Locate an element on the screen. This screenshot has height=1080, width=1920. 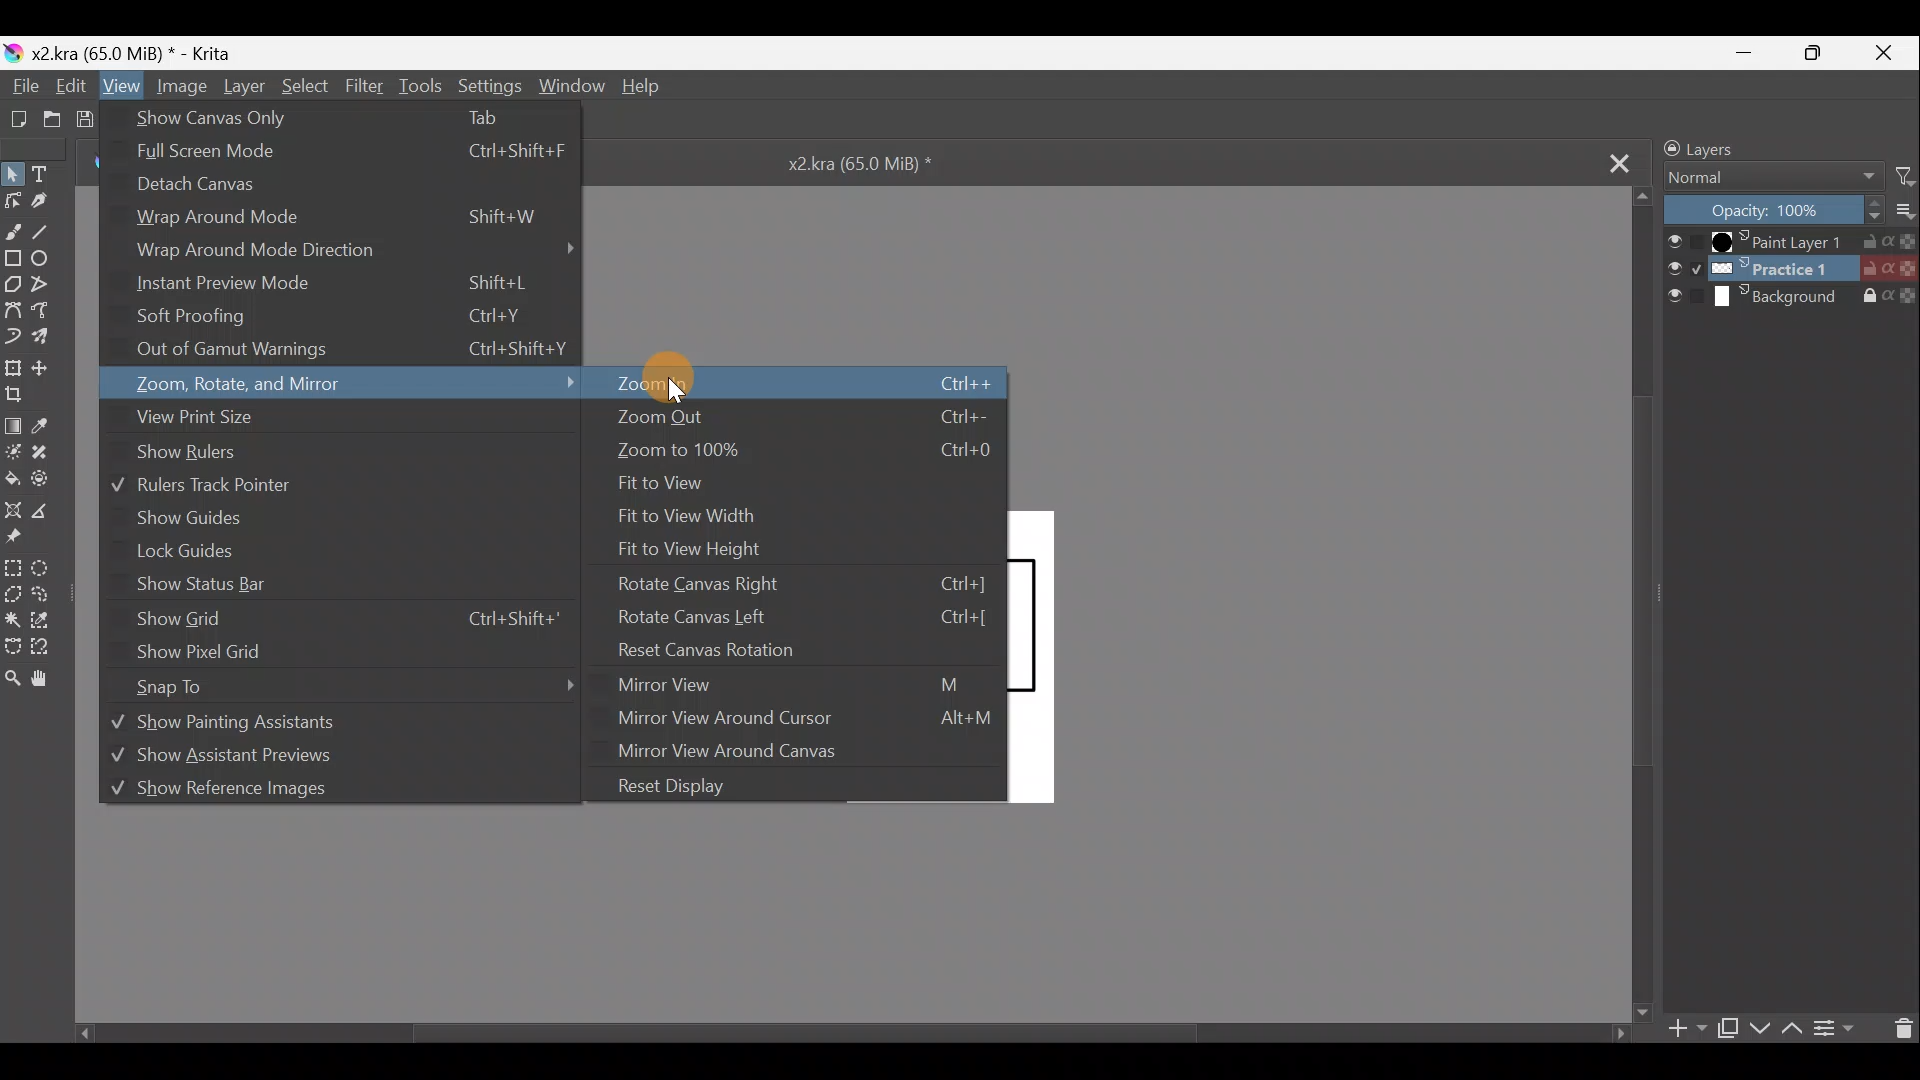
Multibrush tool is located at coordinates (52, 339).